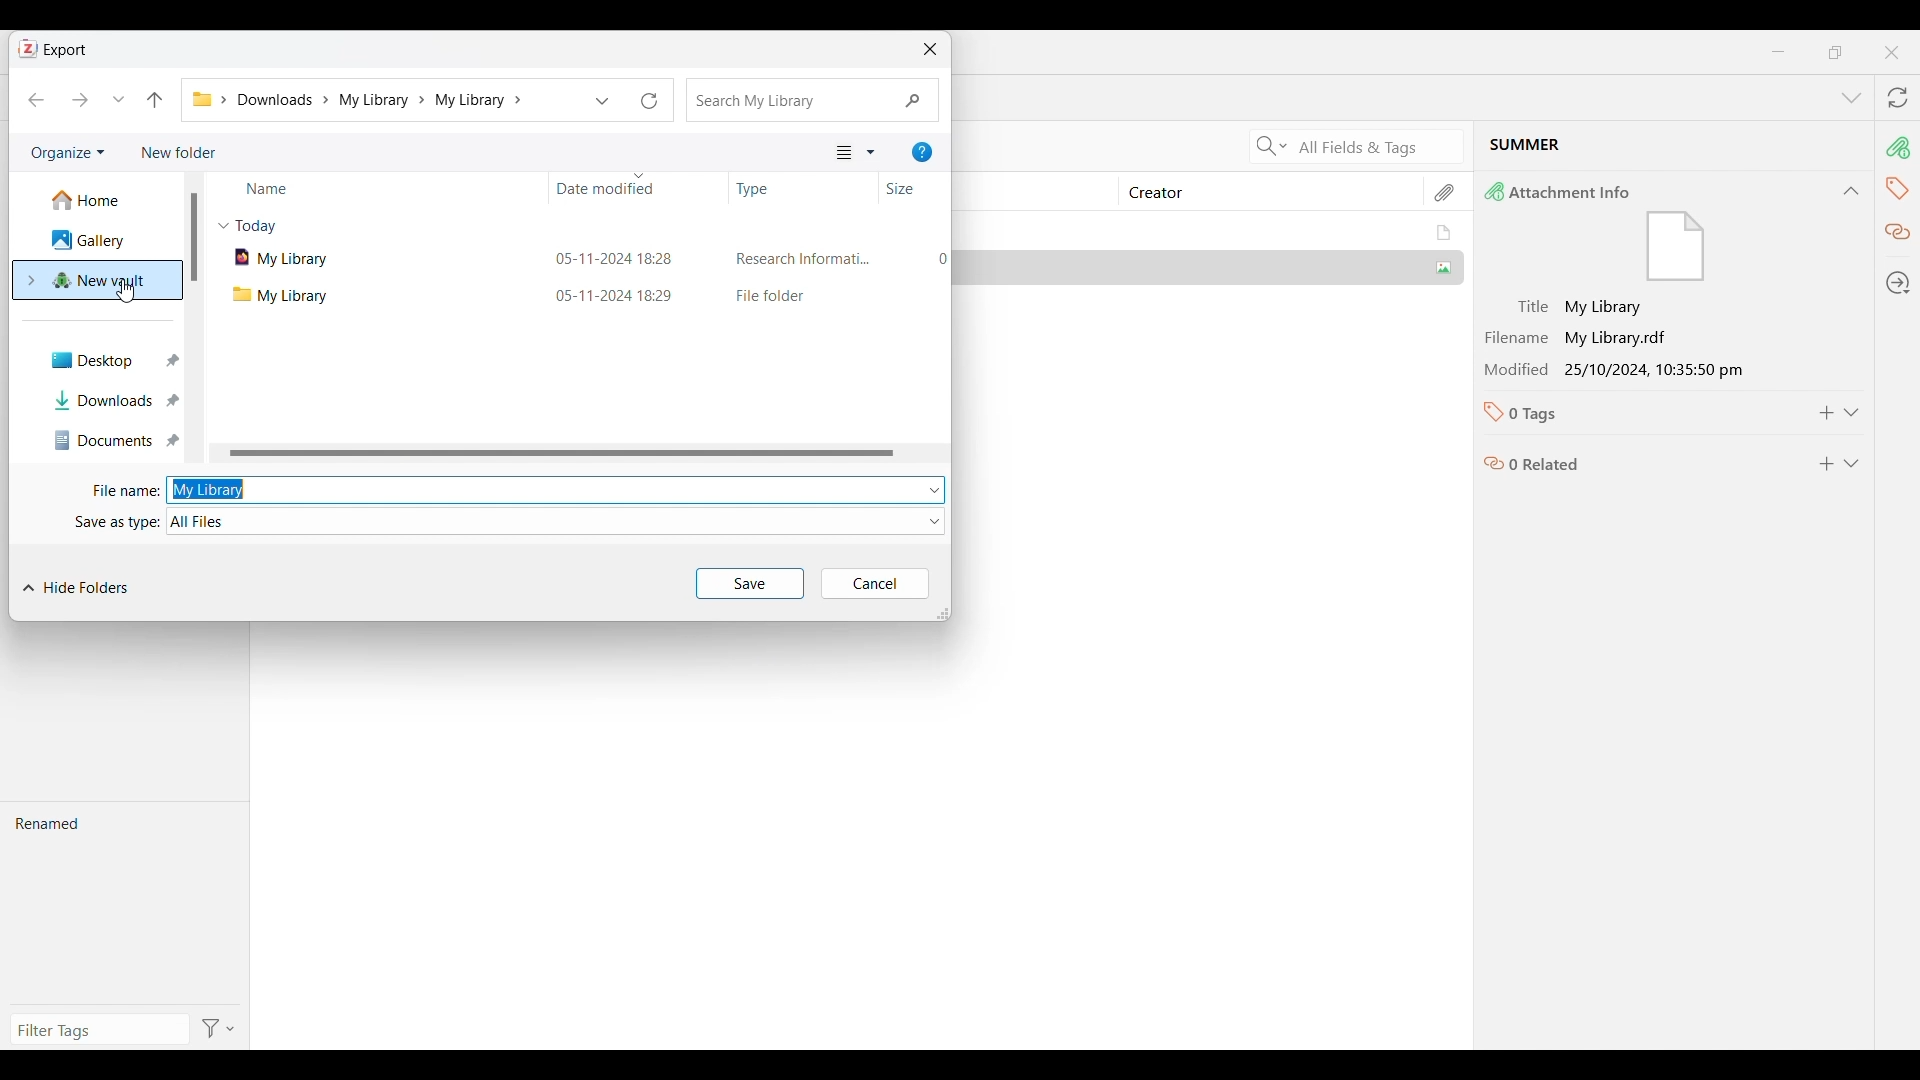  Describe the element at coordinates (36, 100) in the screenshot. I see `Back` at that location.